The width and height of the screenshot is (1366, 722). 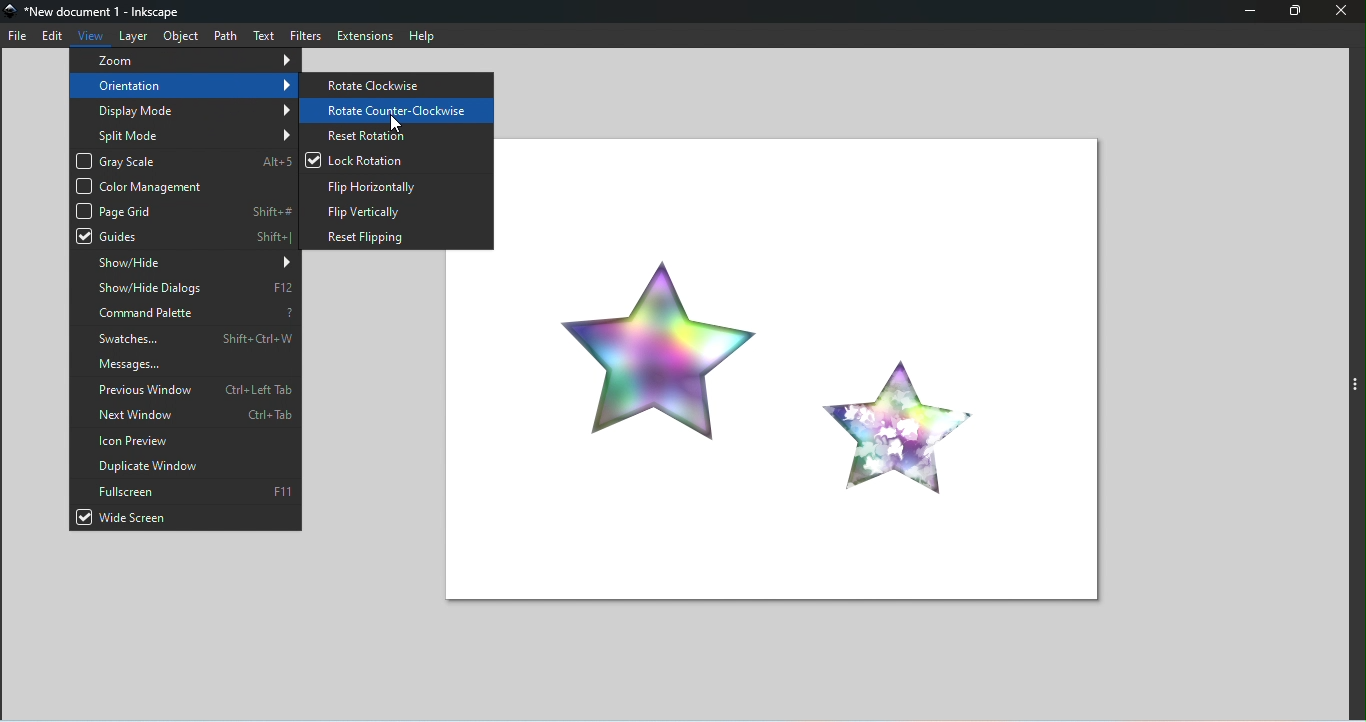 I want to click on Icon preview, so click(x=183, y=442).